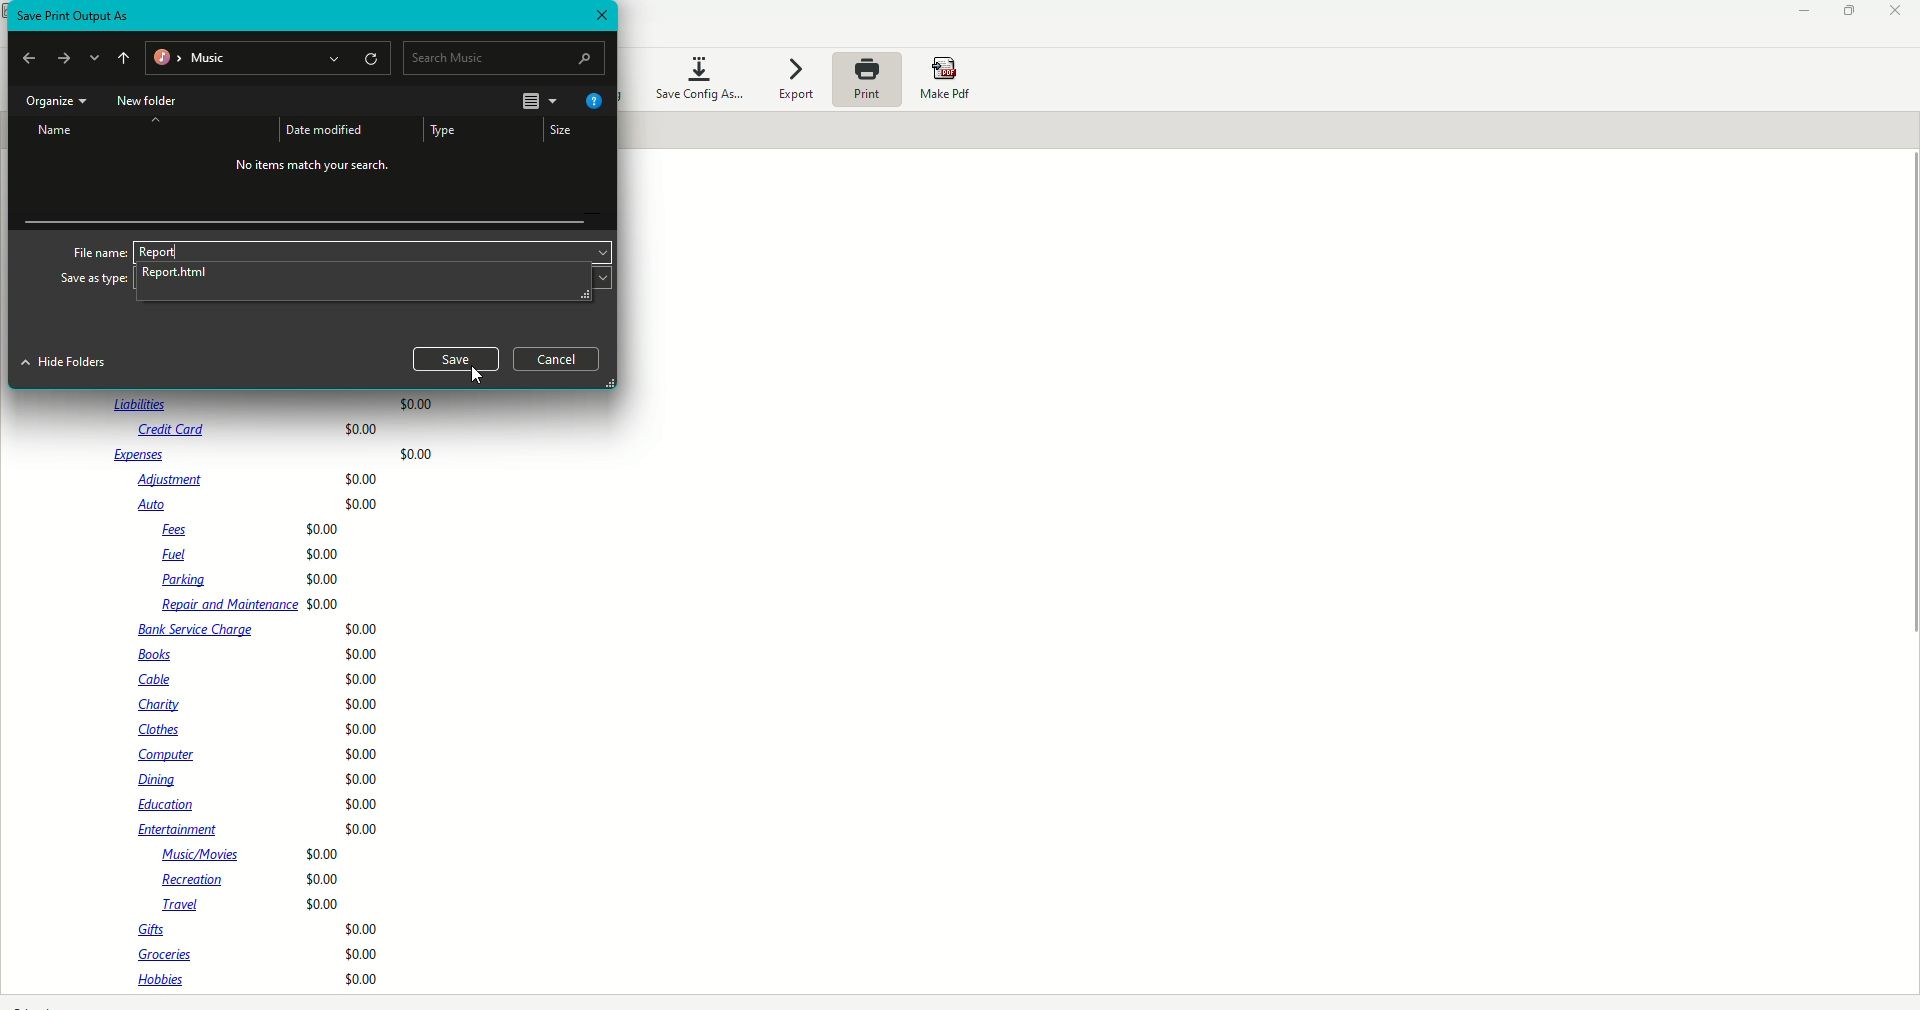 Image resolution: width=1920 pixels, height=1010 pixels. I want to click on Close, so click(599, 16).